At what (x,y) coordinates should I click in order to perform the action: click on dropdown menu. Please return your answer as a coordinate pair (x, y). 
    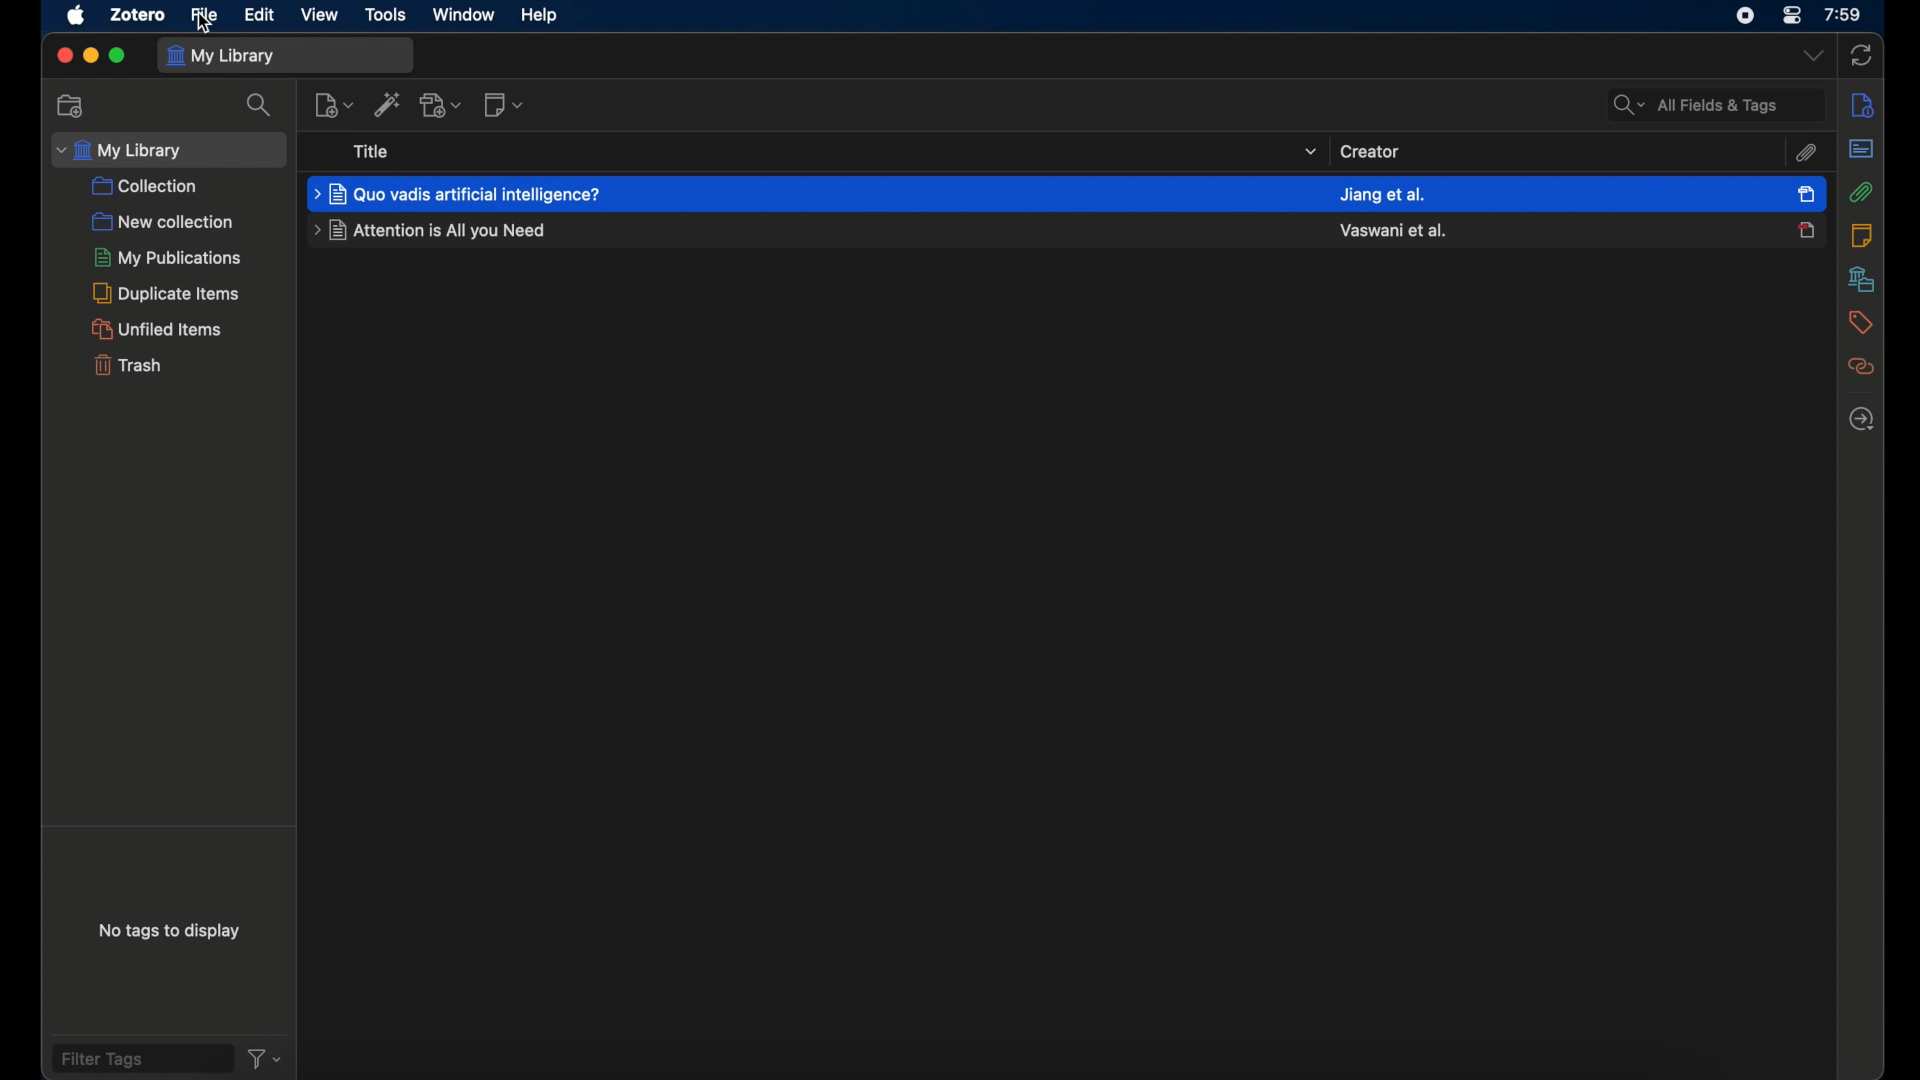
    Looking at the image, I should click on (1811, 55).